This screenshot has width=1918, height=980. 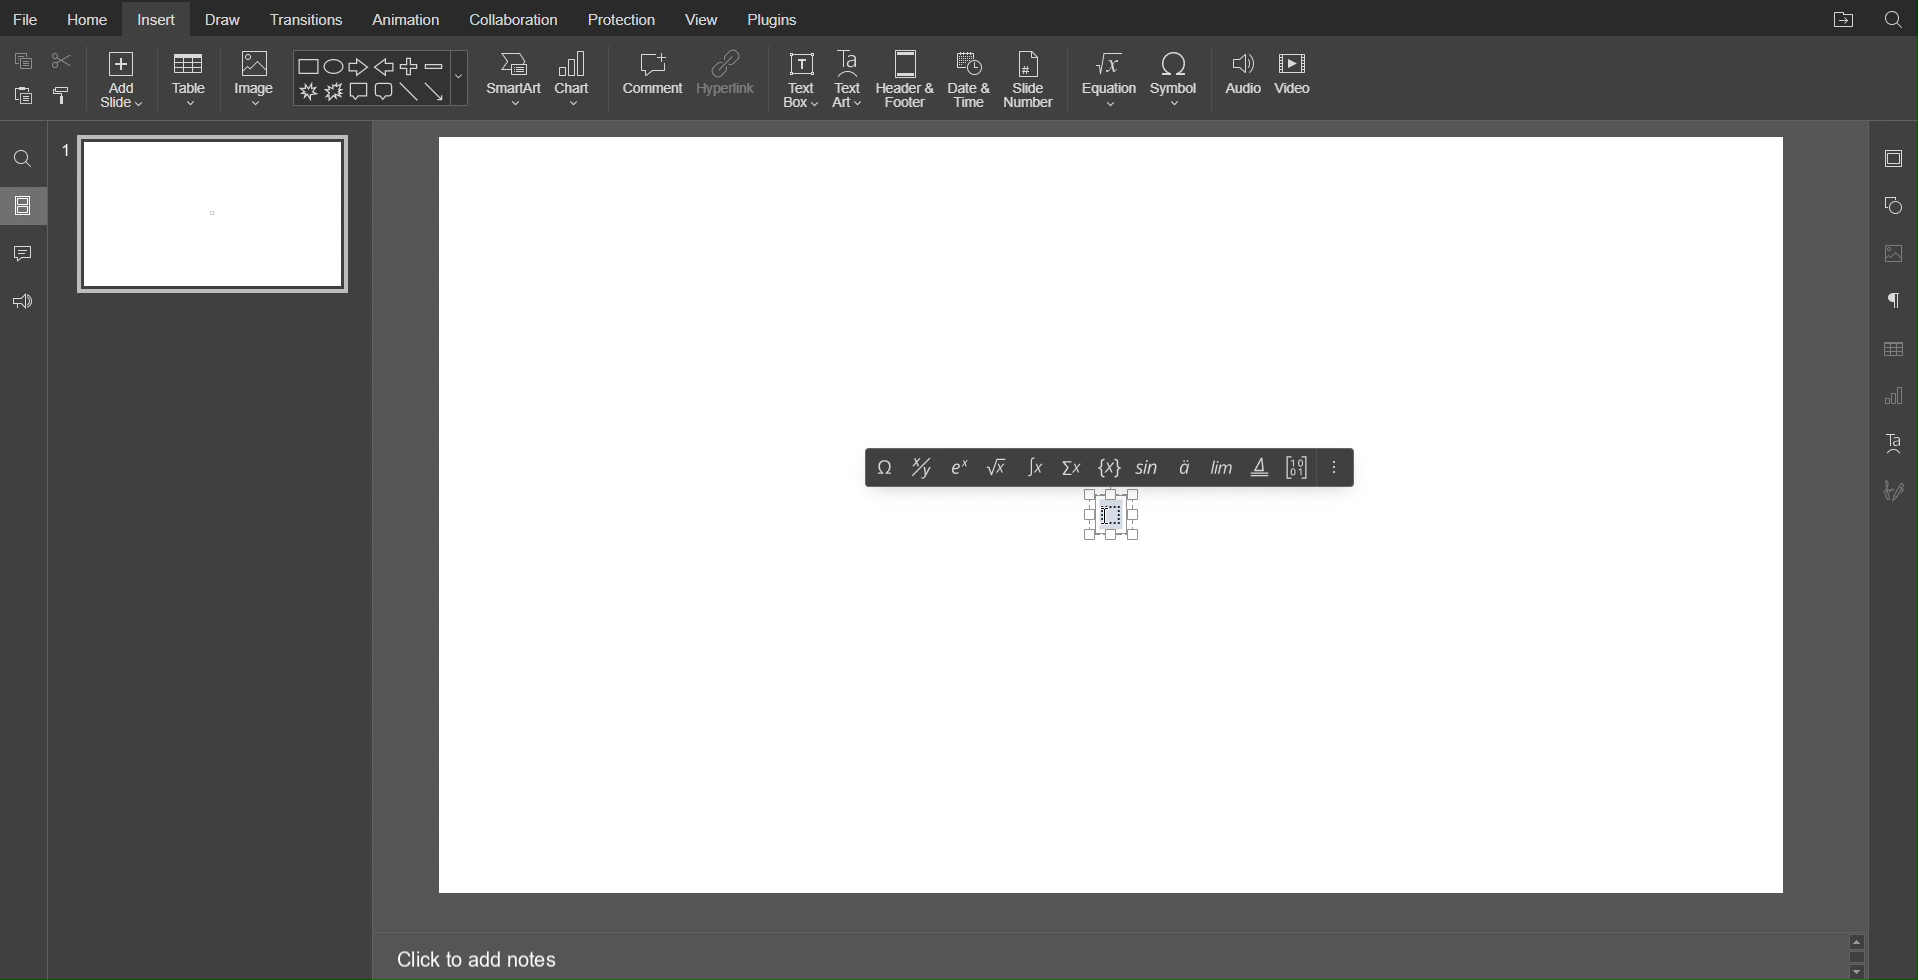 I want to click on Slides, so click(x=23, y=208).